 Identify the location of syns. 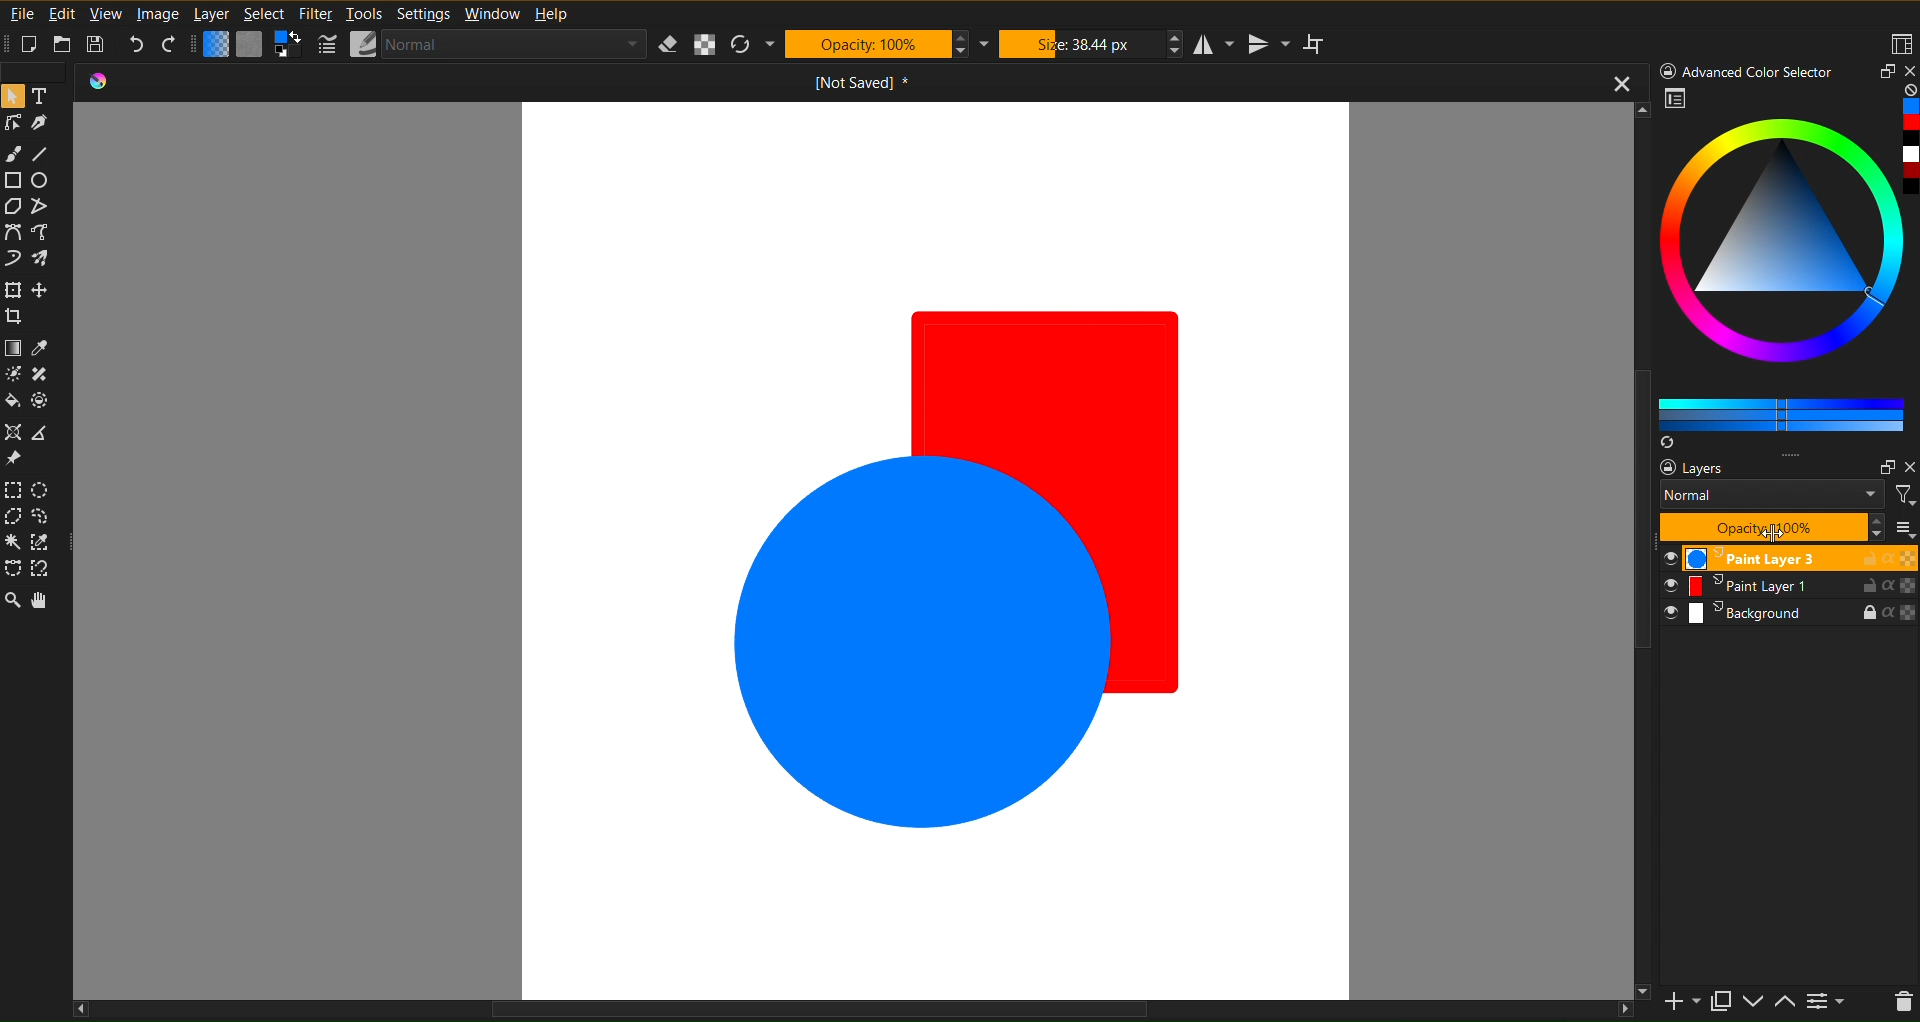
(1670, 444).